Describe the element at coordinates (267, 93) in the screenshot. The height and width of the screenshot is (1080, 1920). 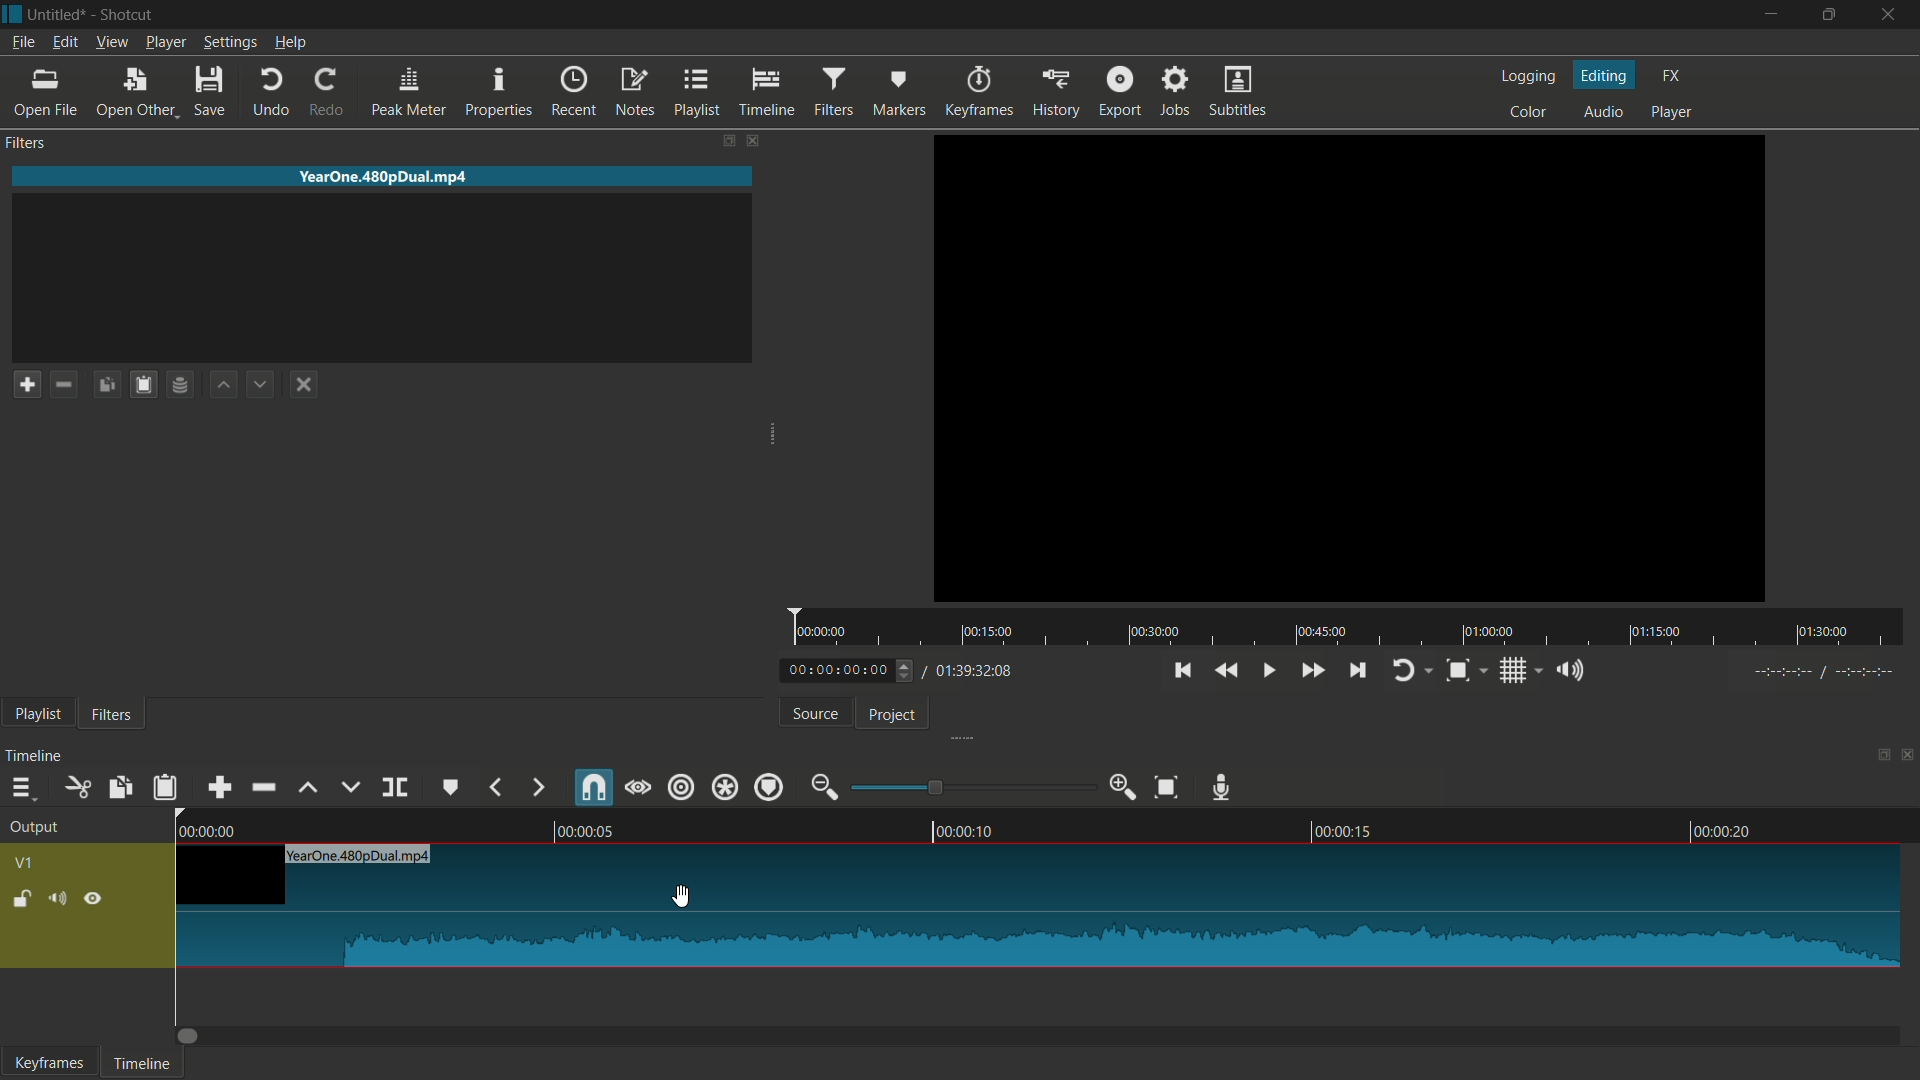
I see `undo` at that location.